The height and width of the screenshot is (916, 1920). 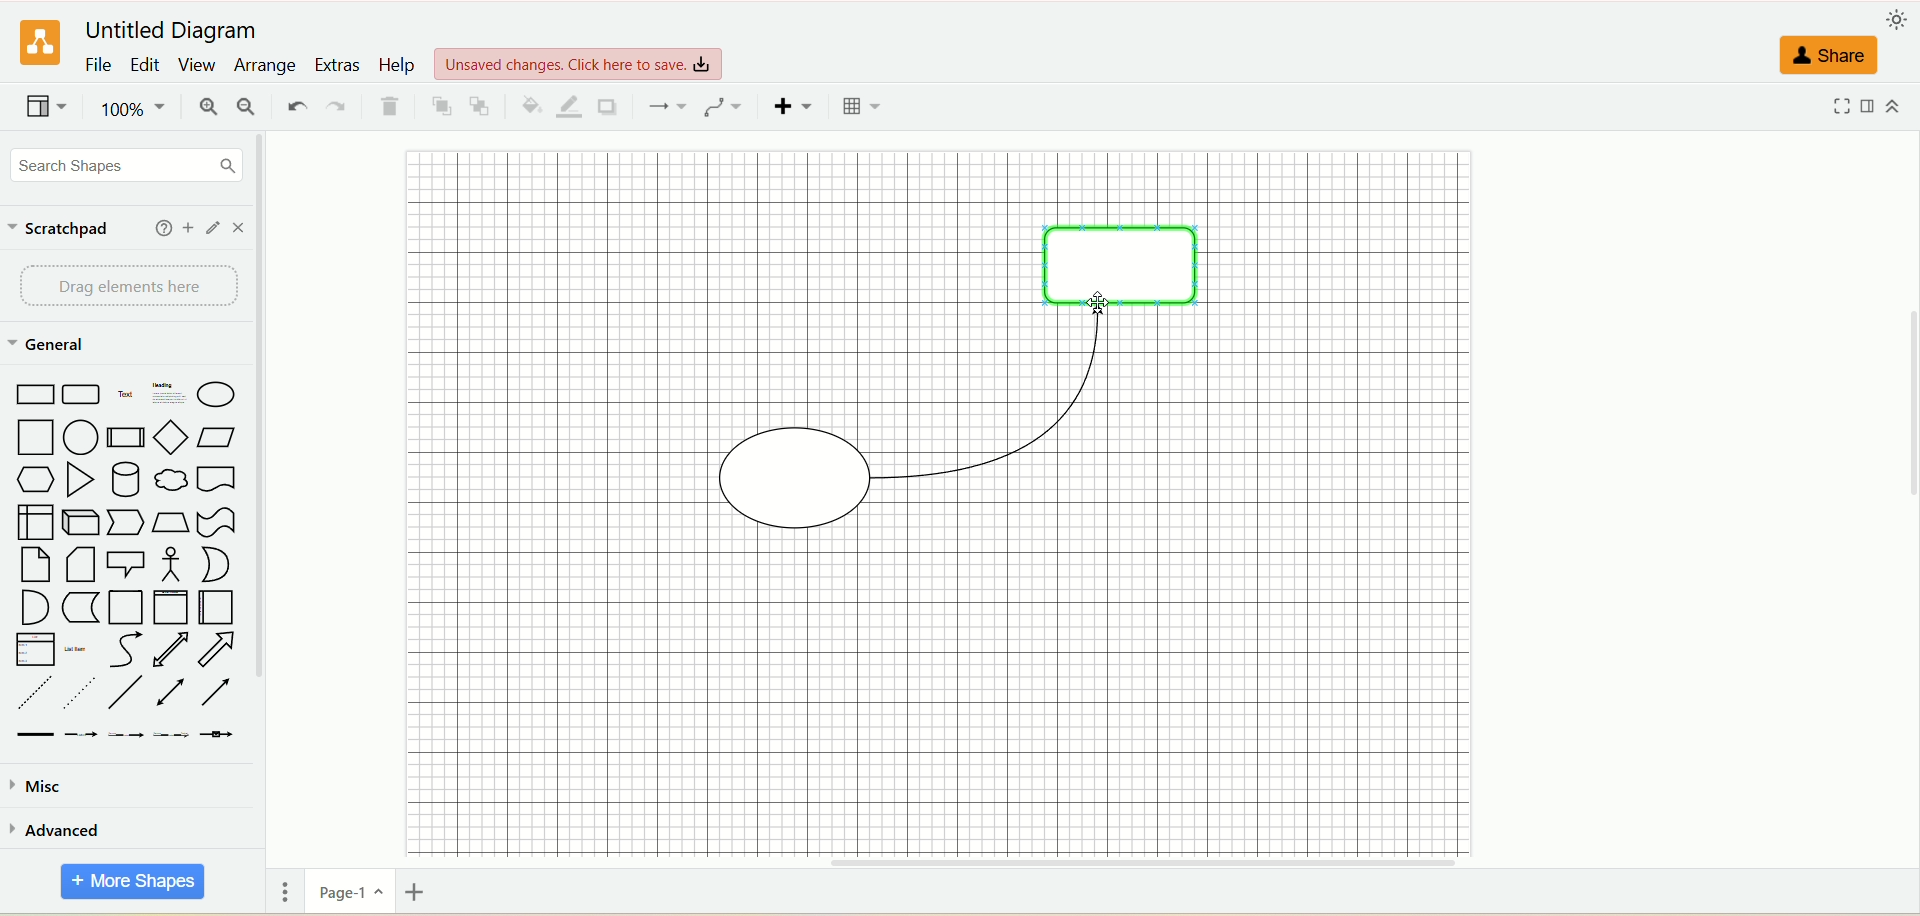 I want to click on line color, so click(x=565, y=107).